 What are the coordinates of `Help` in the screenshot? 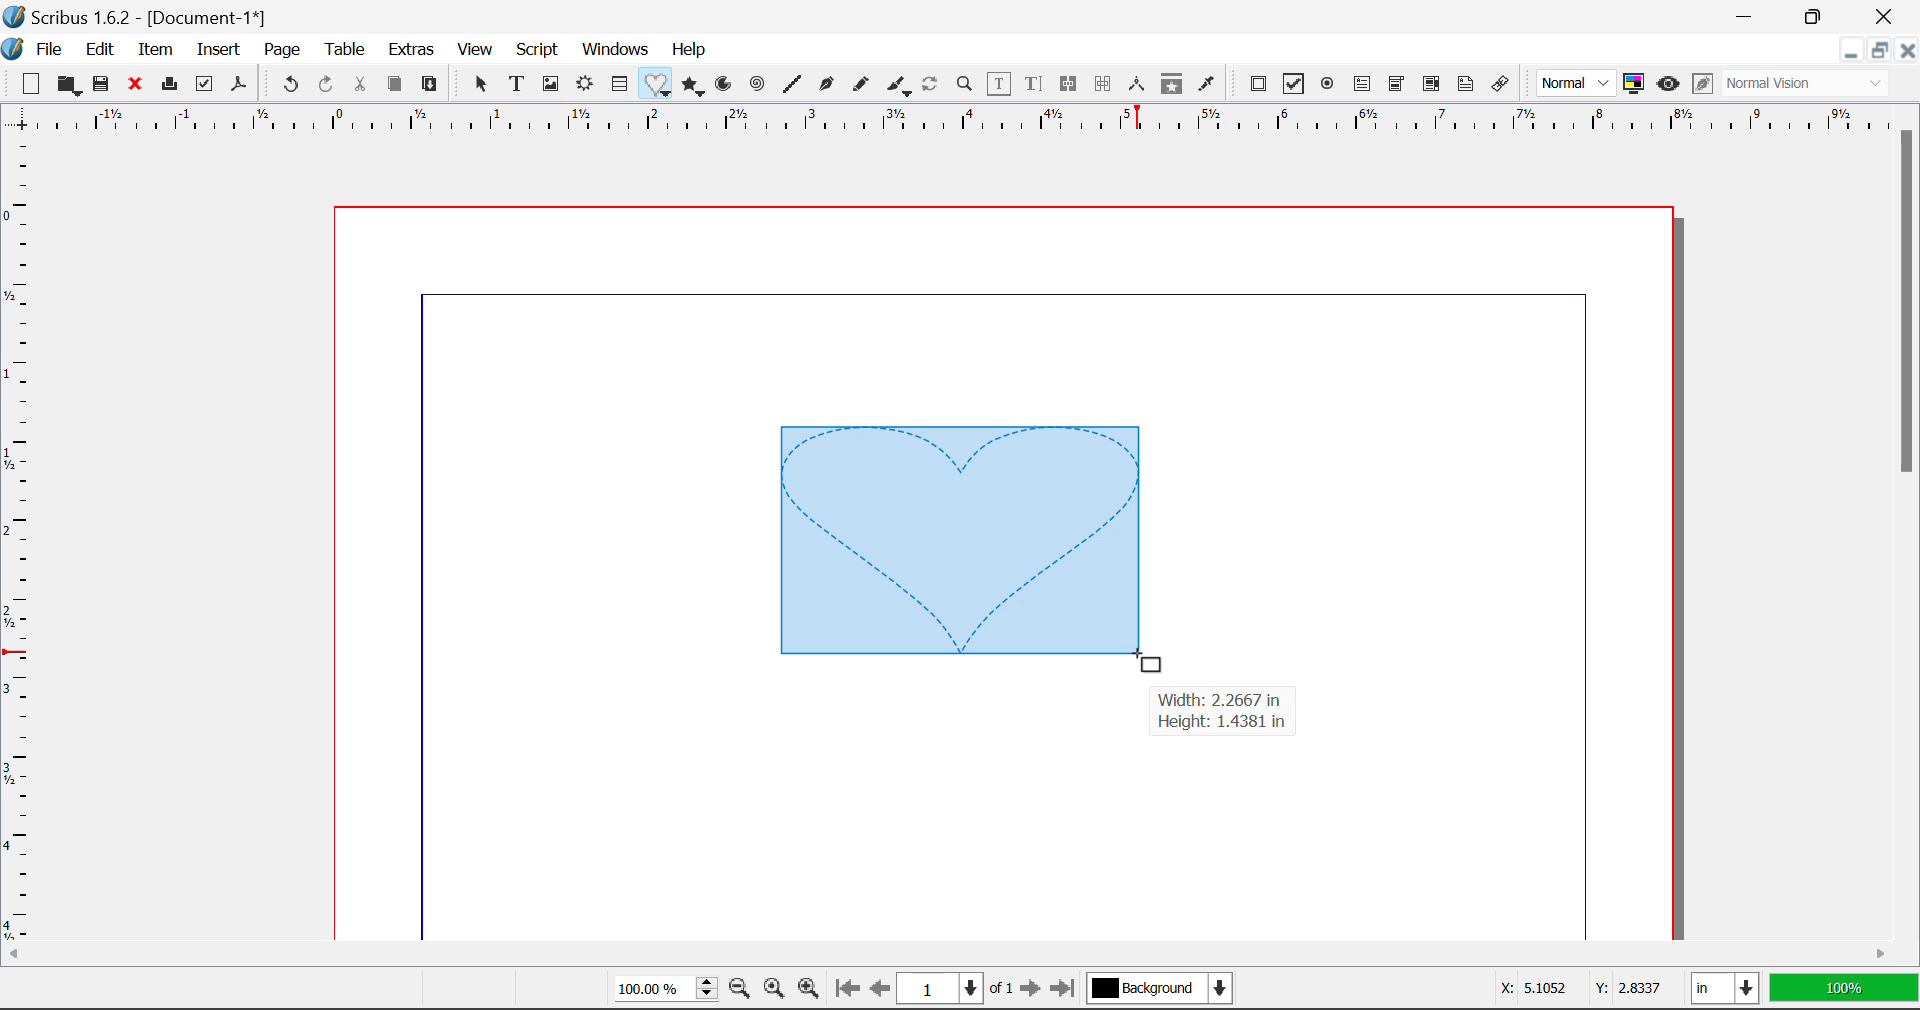 It's located at (689, 50).